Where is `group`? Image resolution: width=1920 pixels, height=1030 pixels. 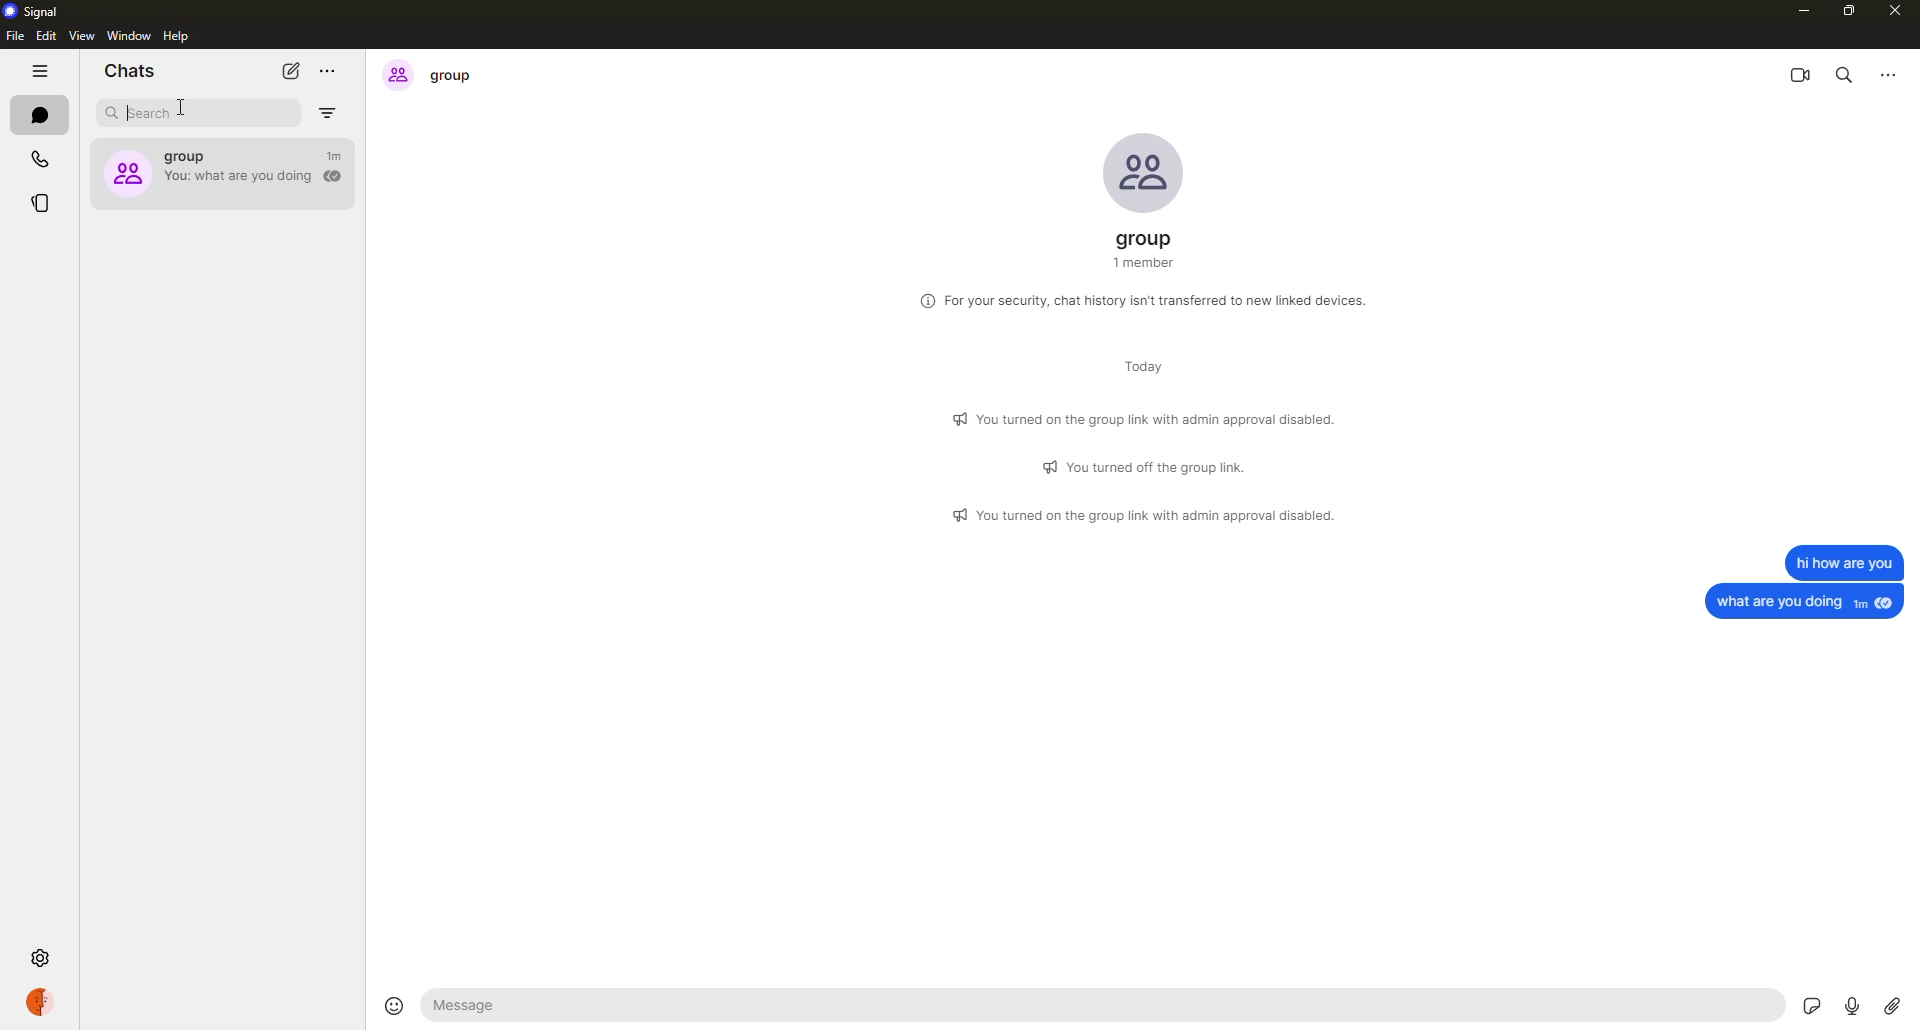 group is located at coordinates (433, 74).